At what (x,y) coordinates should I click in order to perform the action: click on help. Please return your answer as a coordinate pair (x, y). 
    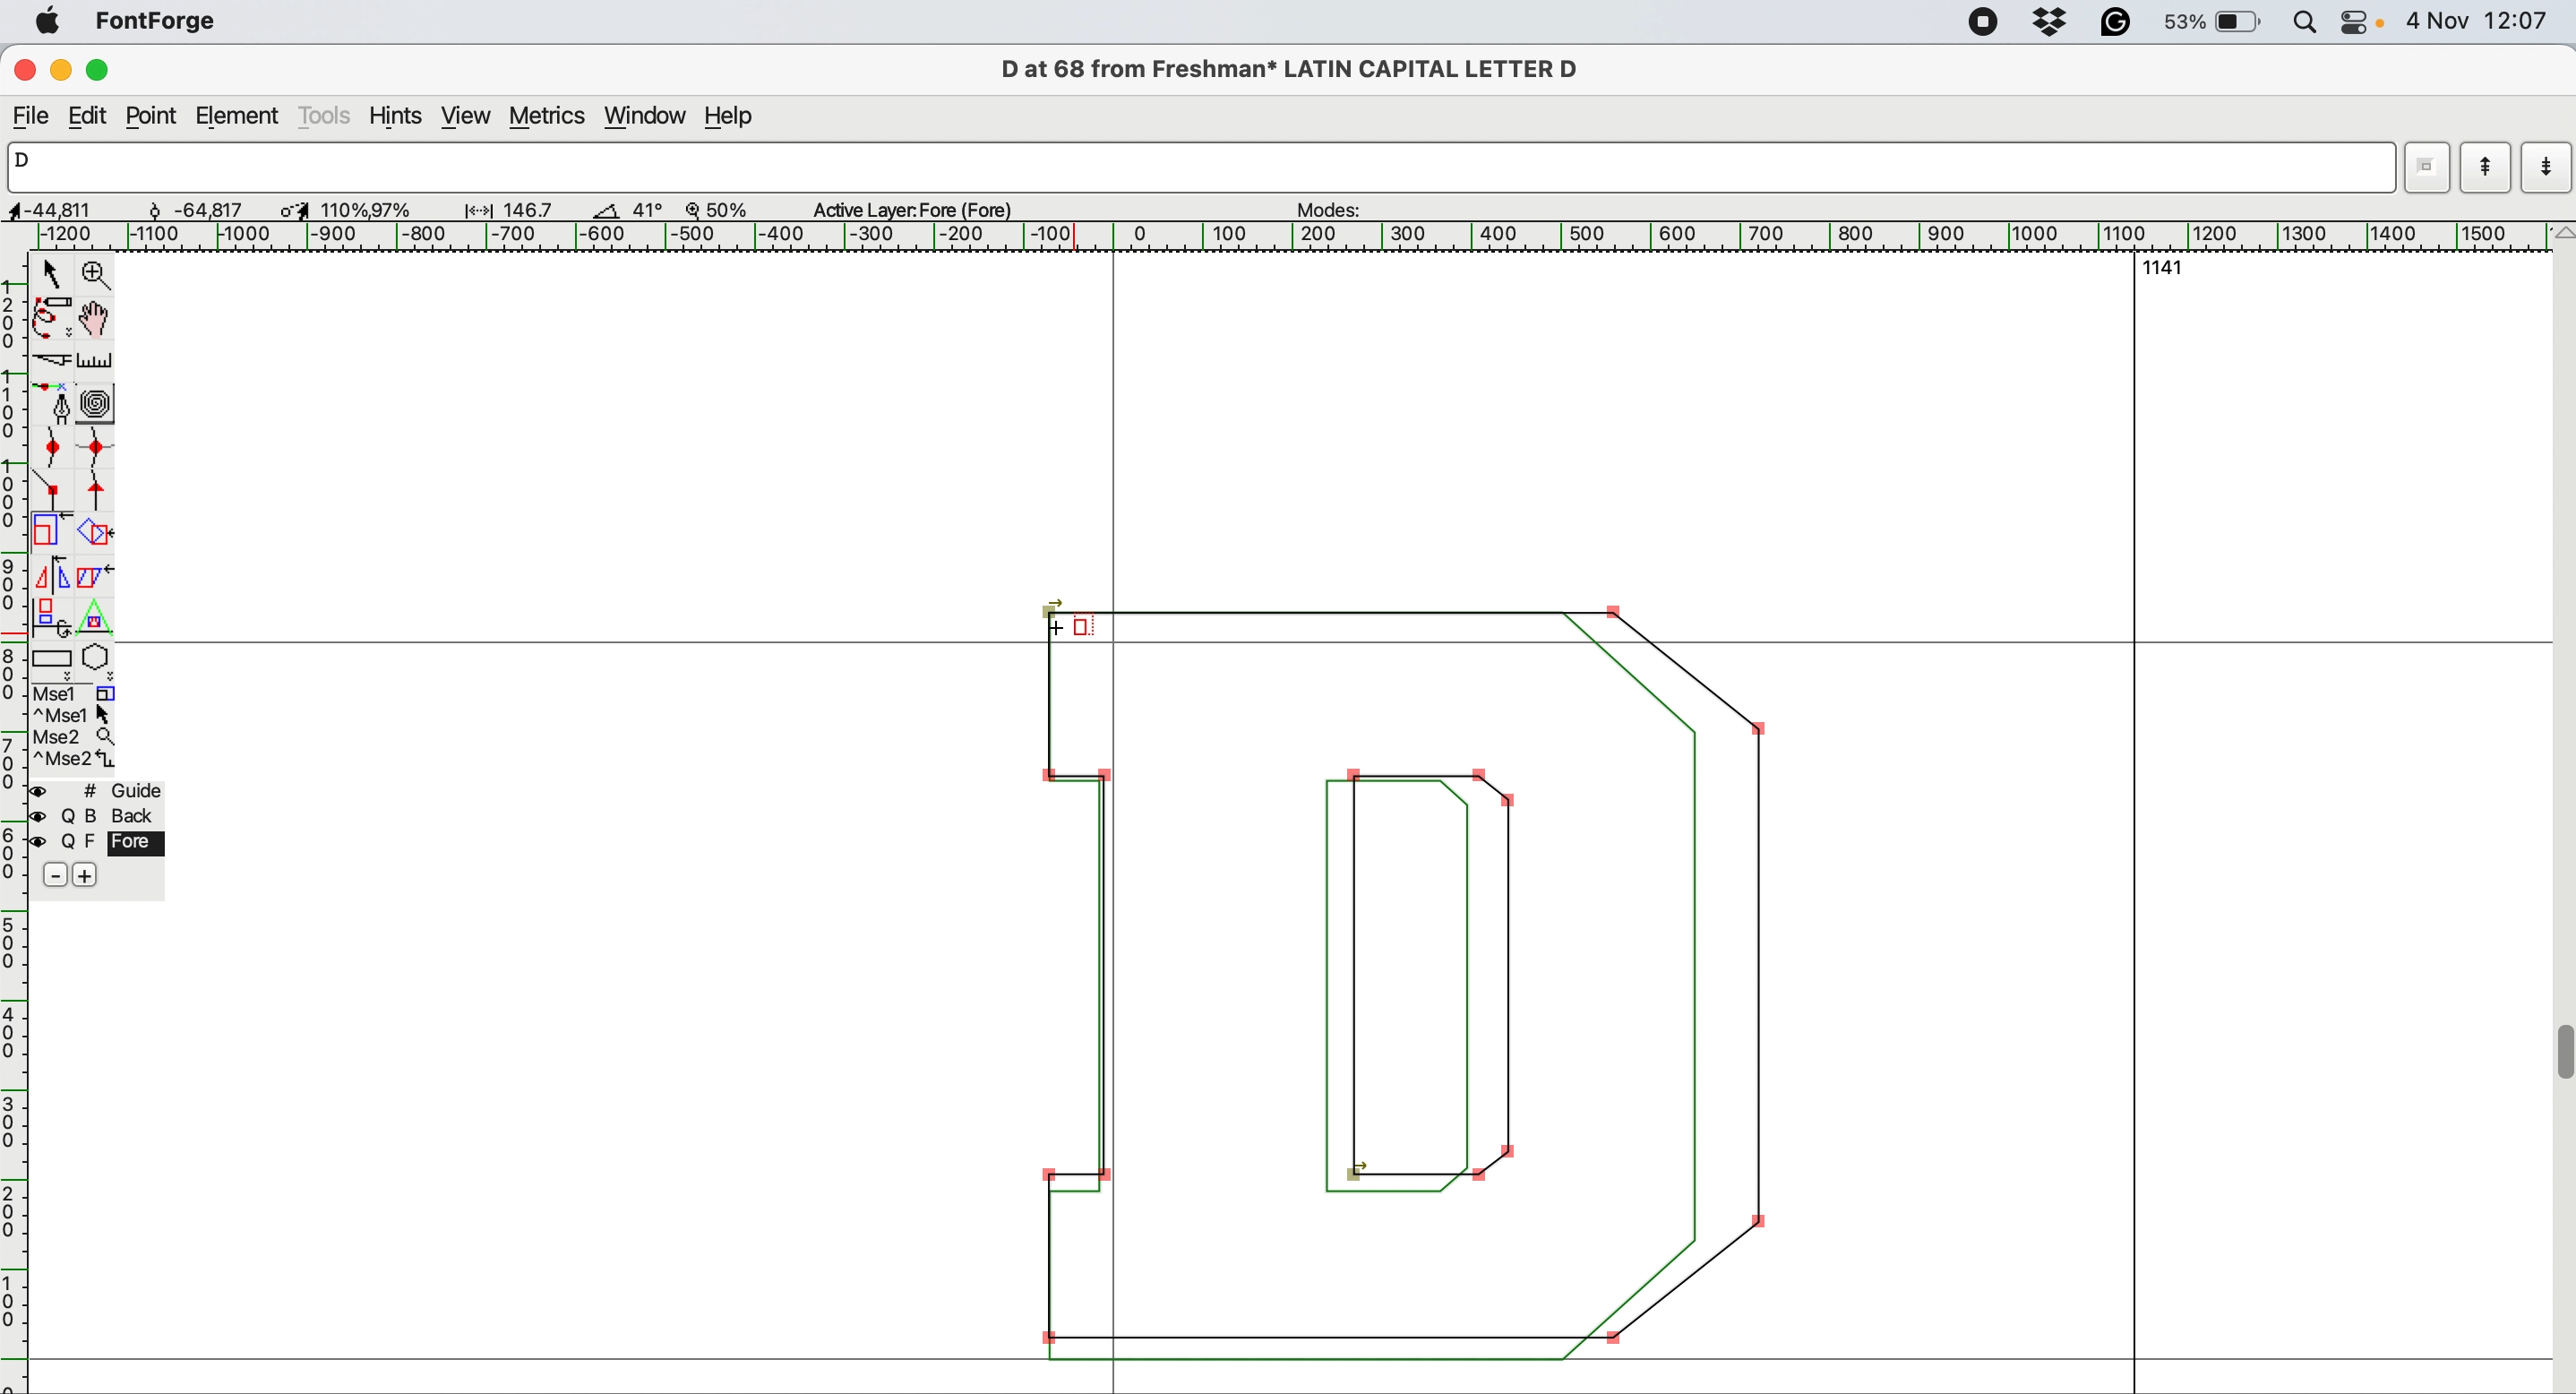
    Looking at the image, I should click on (738, 119).